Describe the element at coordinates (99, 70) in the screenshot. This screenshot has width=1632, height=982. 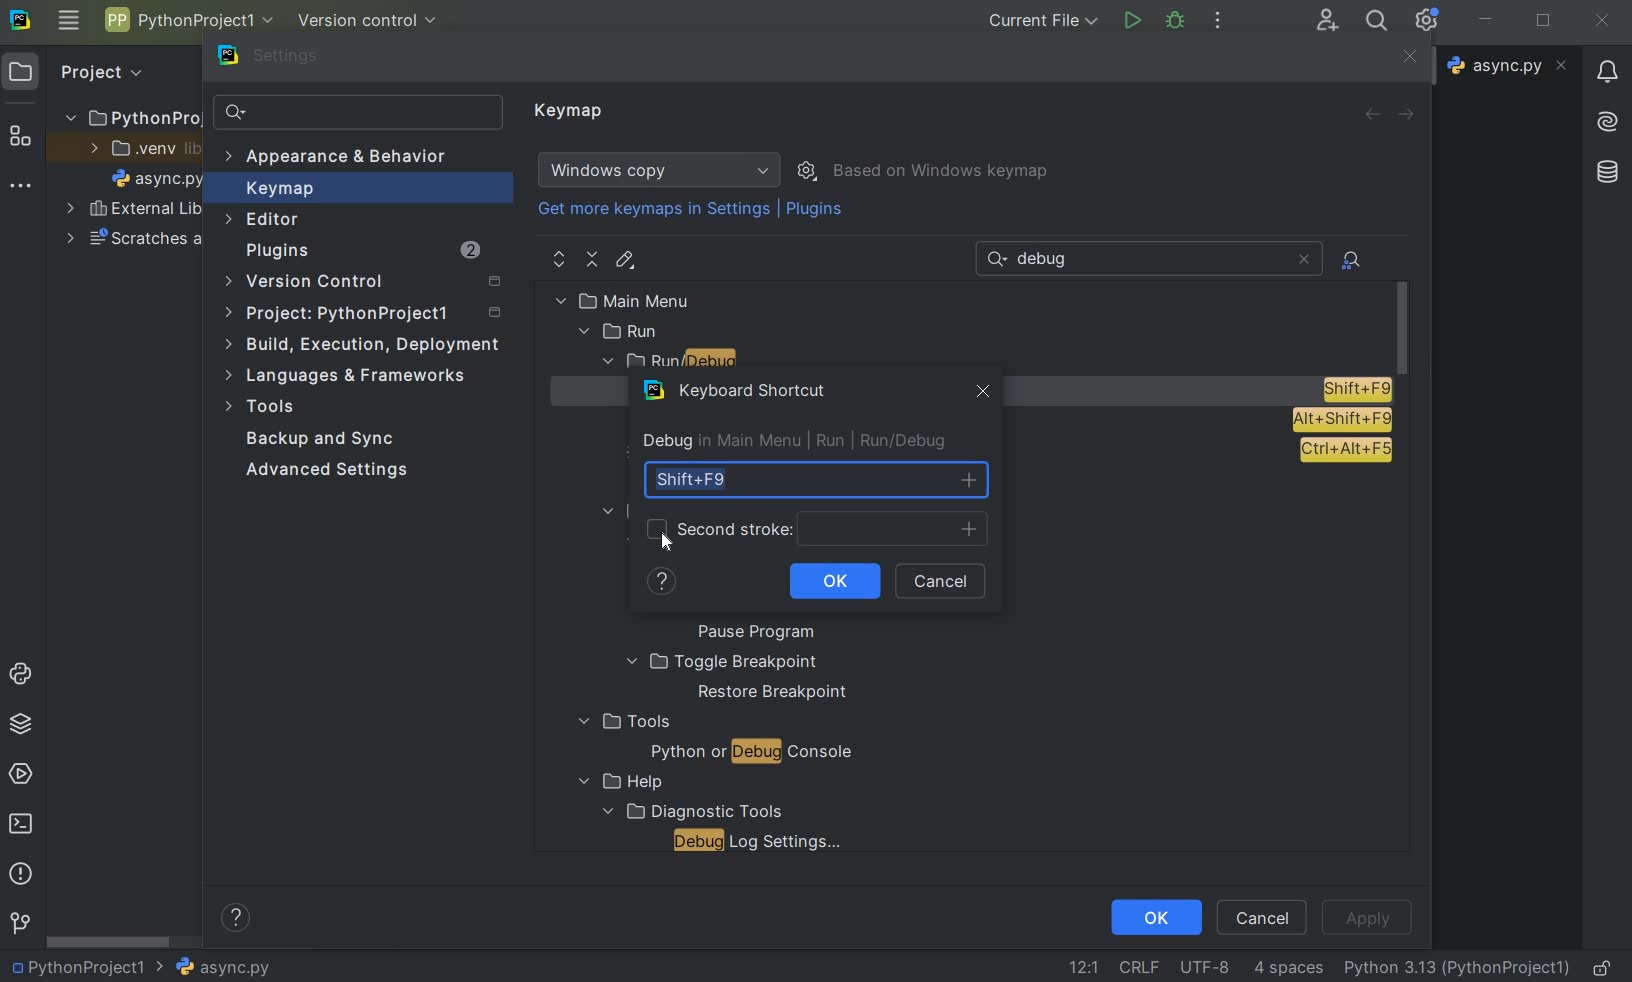
I see `Project` at that location.